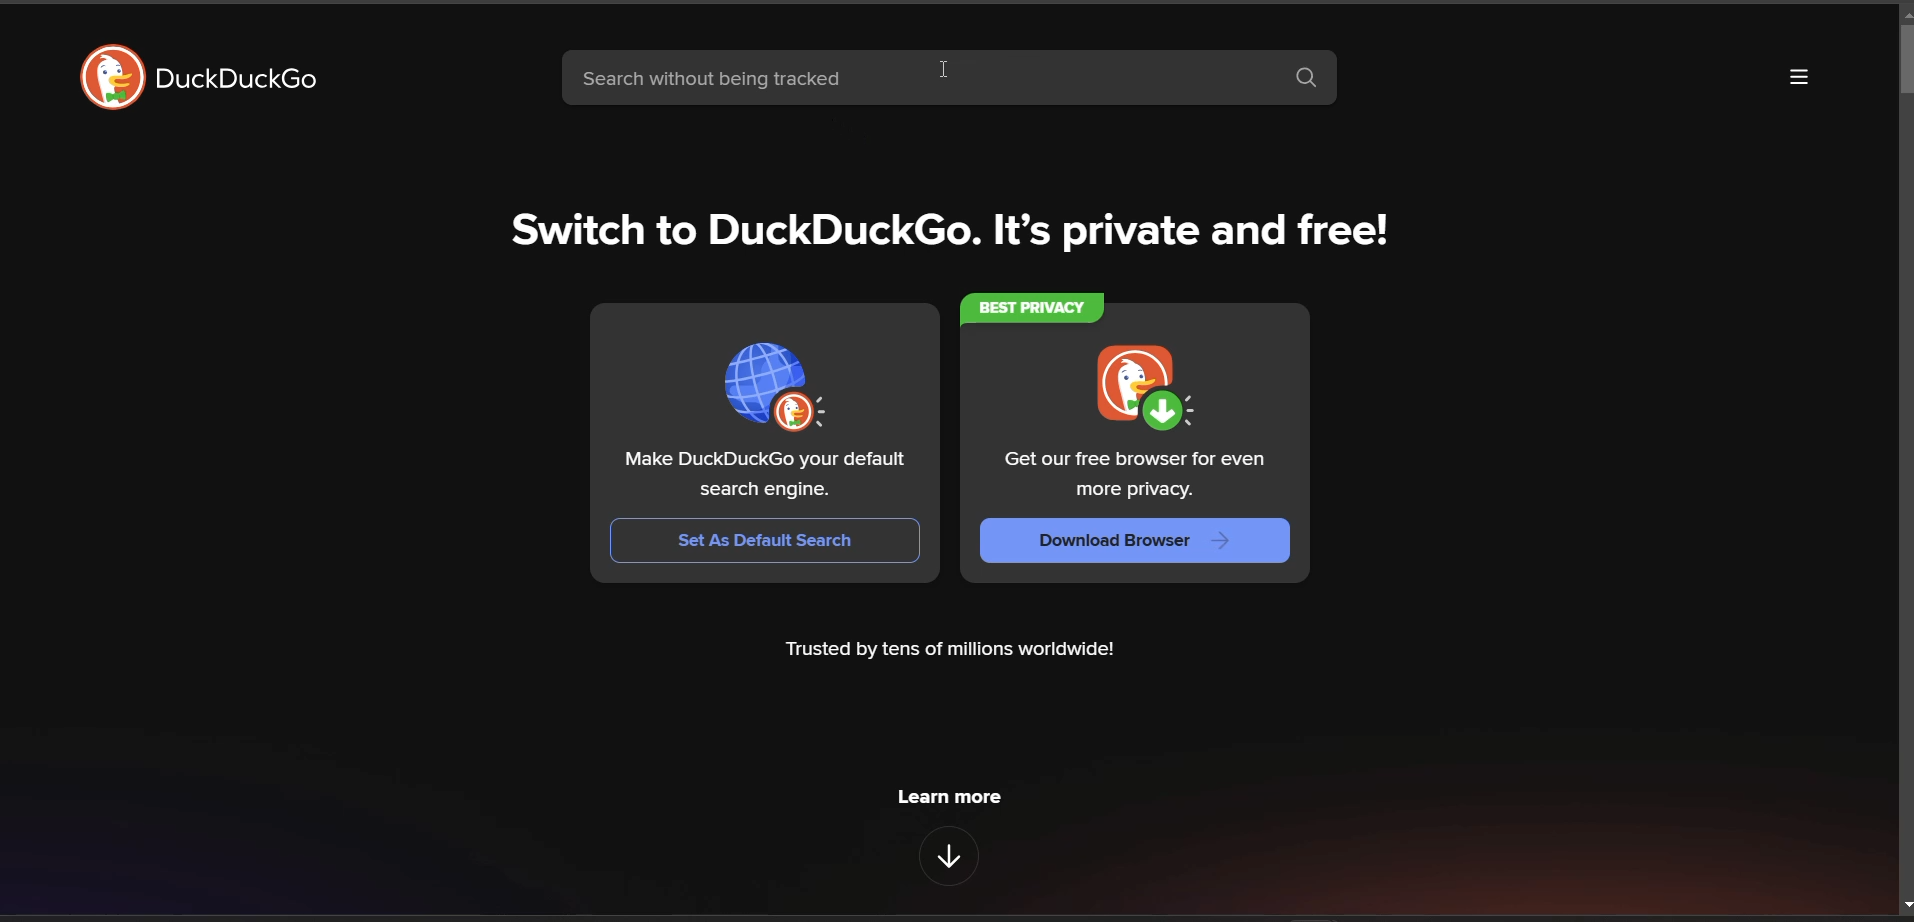 The image size is (1914, 922). Describe the element at coordinates (951, 856) in the screenshot. I see `features` at that location.